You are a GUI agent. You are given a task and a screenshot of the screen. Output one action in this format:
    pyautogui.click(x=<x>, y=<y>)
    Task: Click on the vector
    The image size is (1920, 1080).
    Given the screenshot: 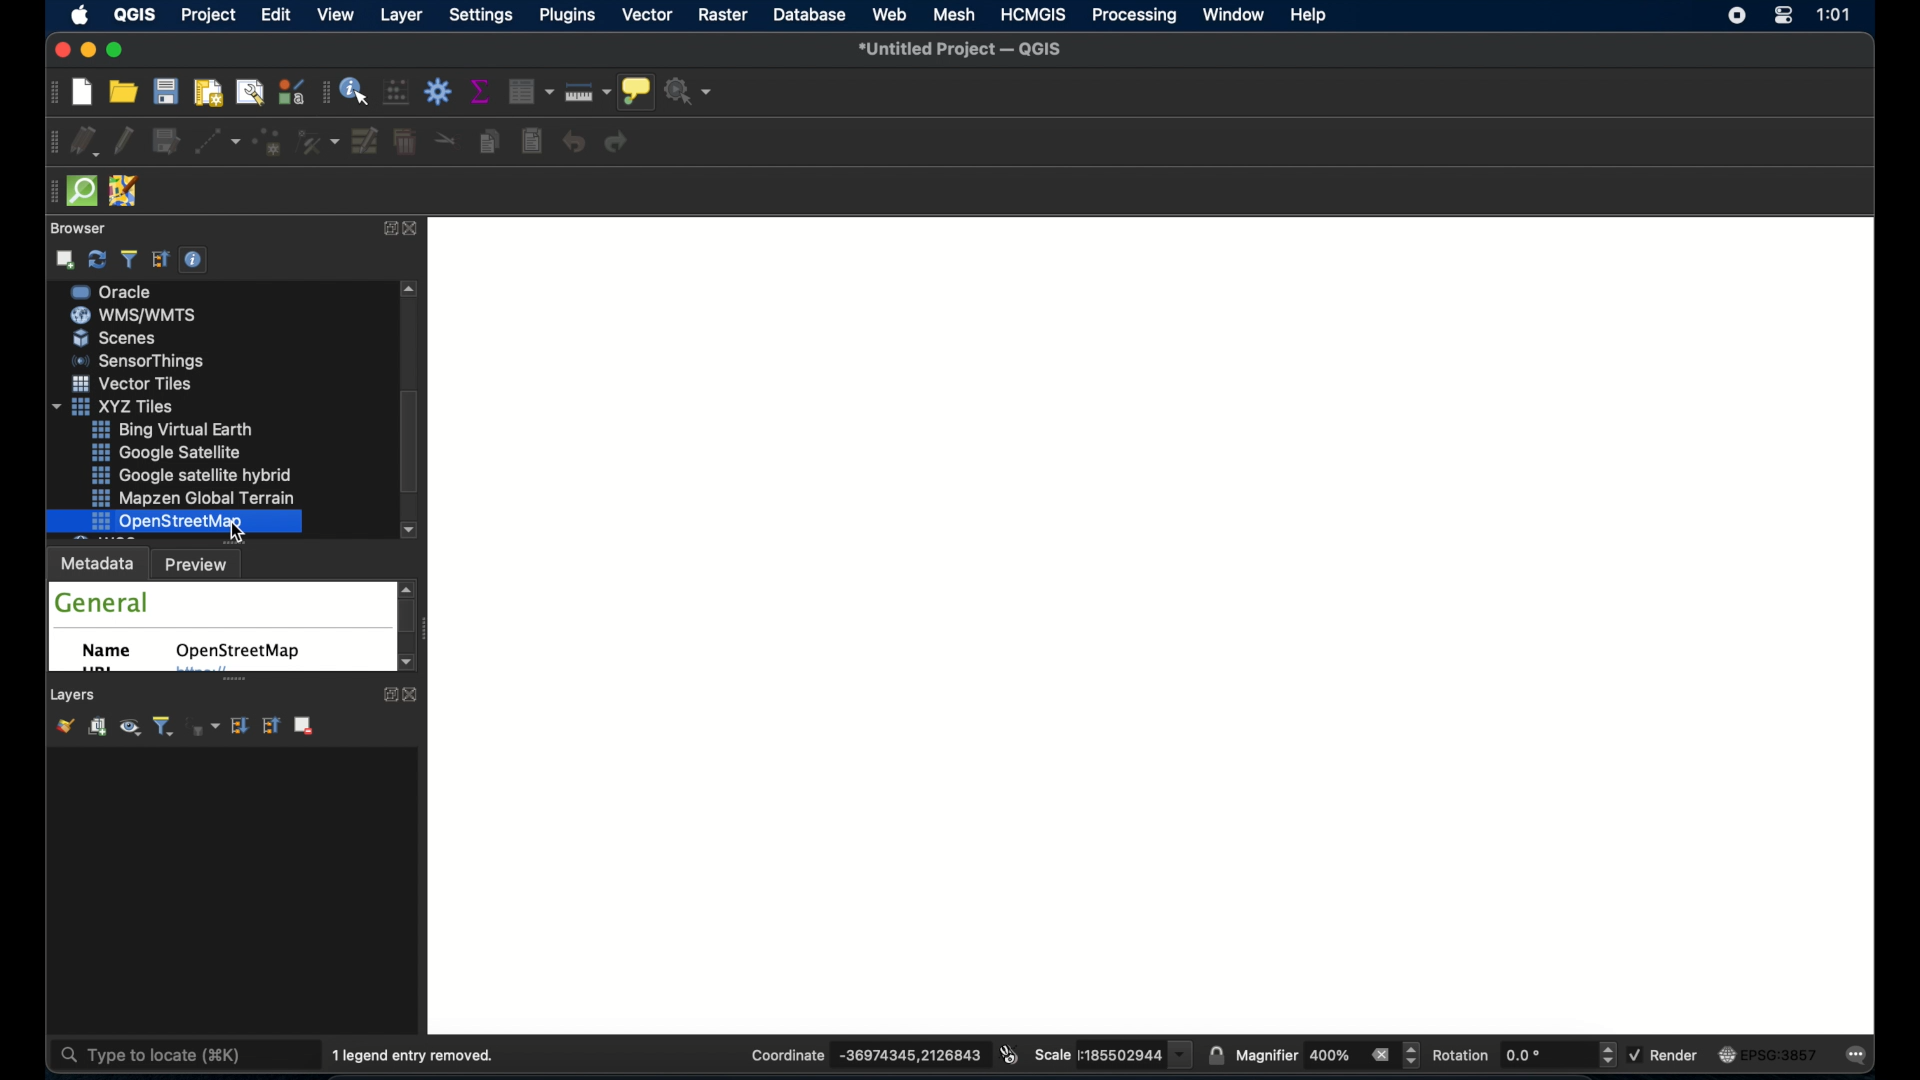 What is the action you would take?
    pyautogui.click(x=649, y=15)
    